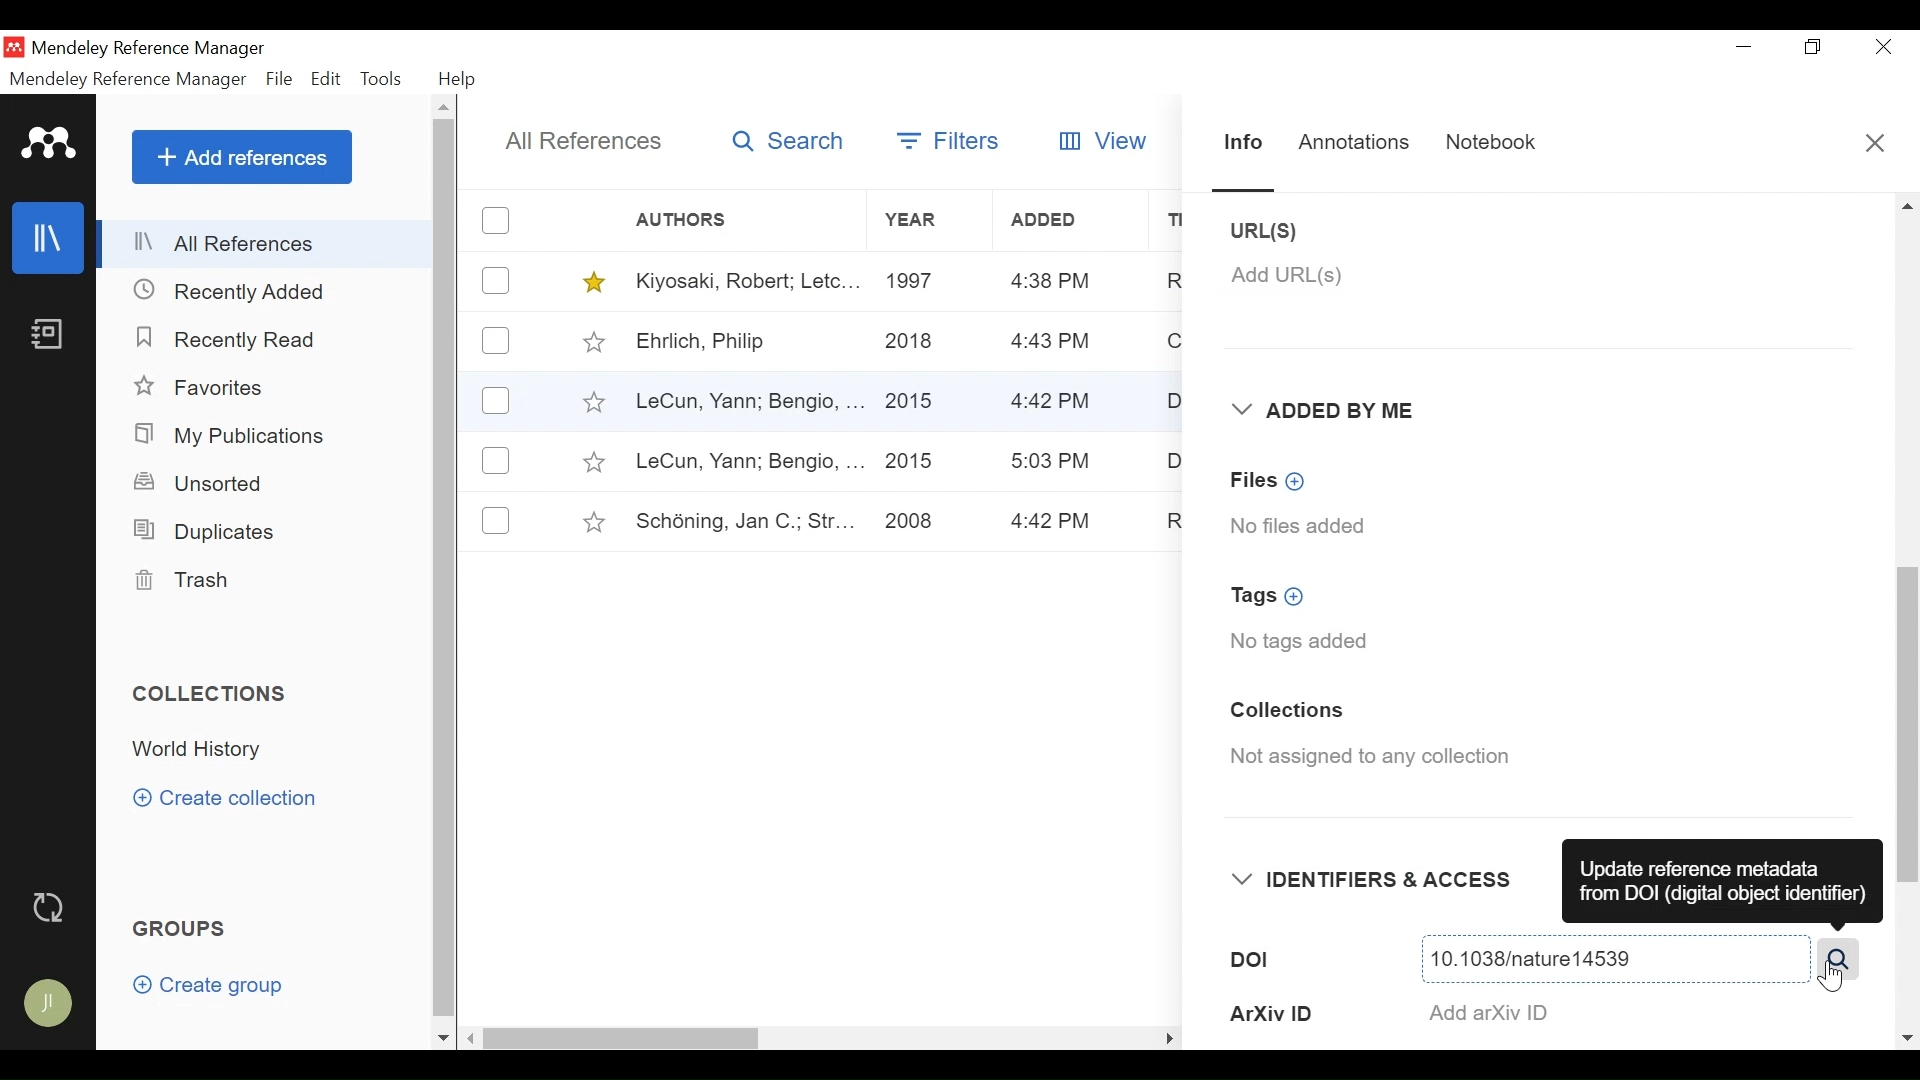  Describe the element at coordinates (594, 522) in the screenshot. I see `Toggle Favorites` at that location.